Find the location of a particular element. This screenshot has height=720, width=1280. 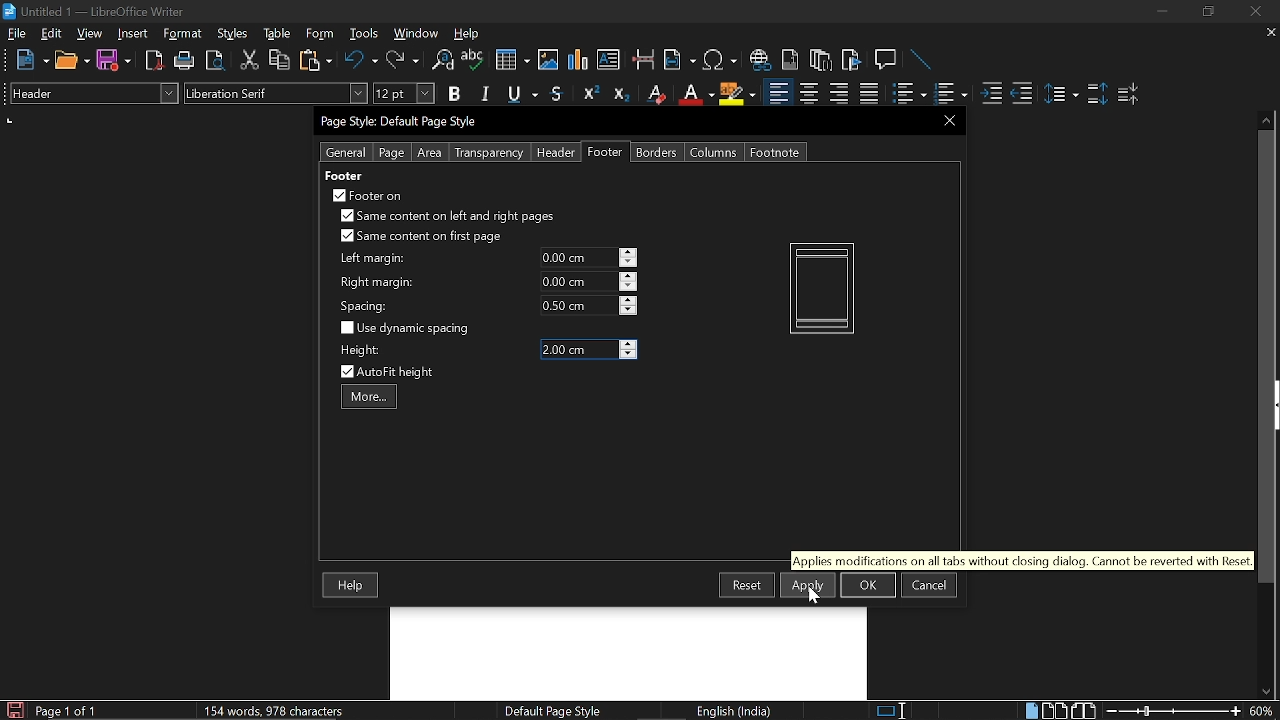

Cut is located at coordinates (250, 60).